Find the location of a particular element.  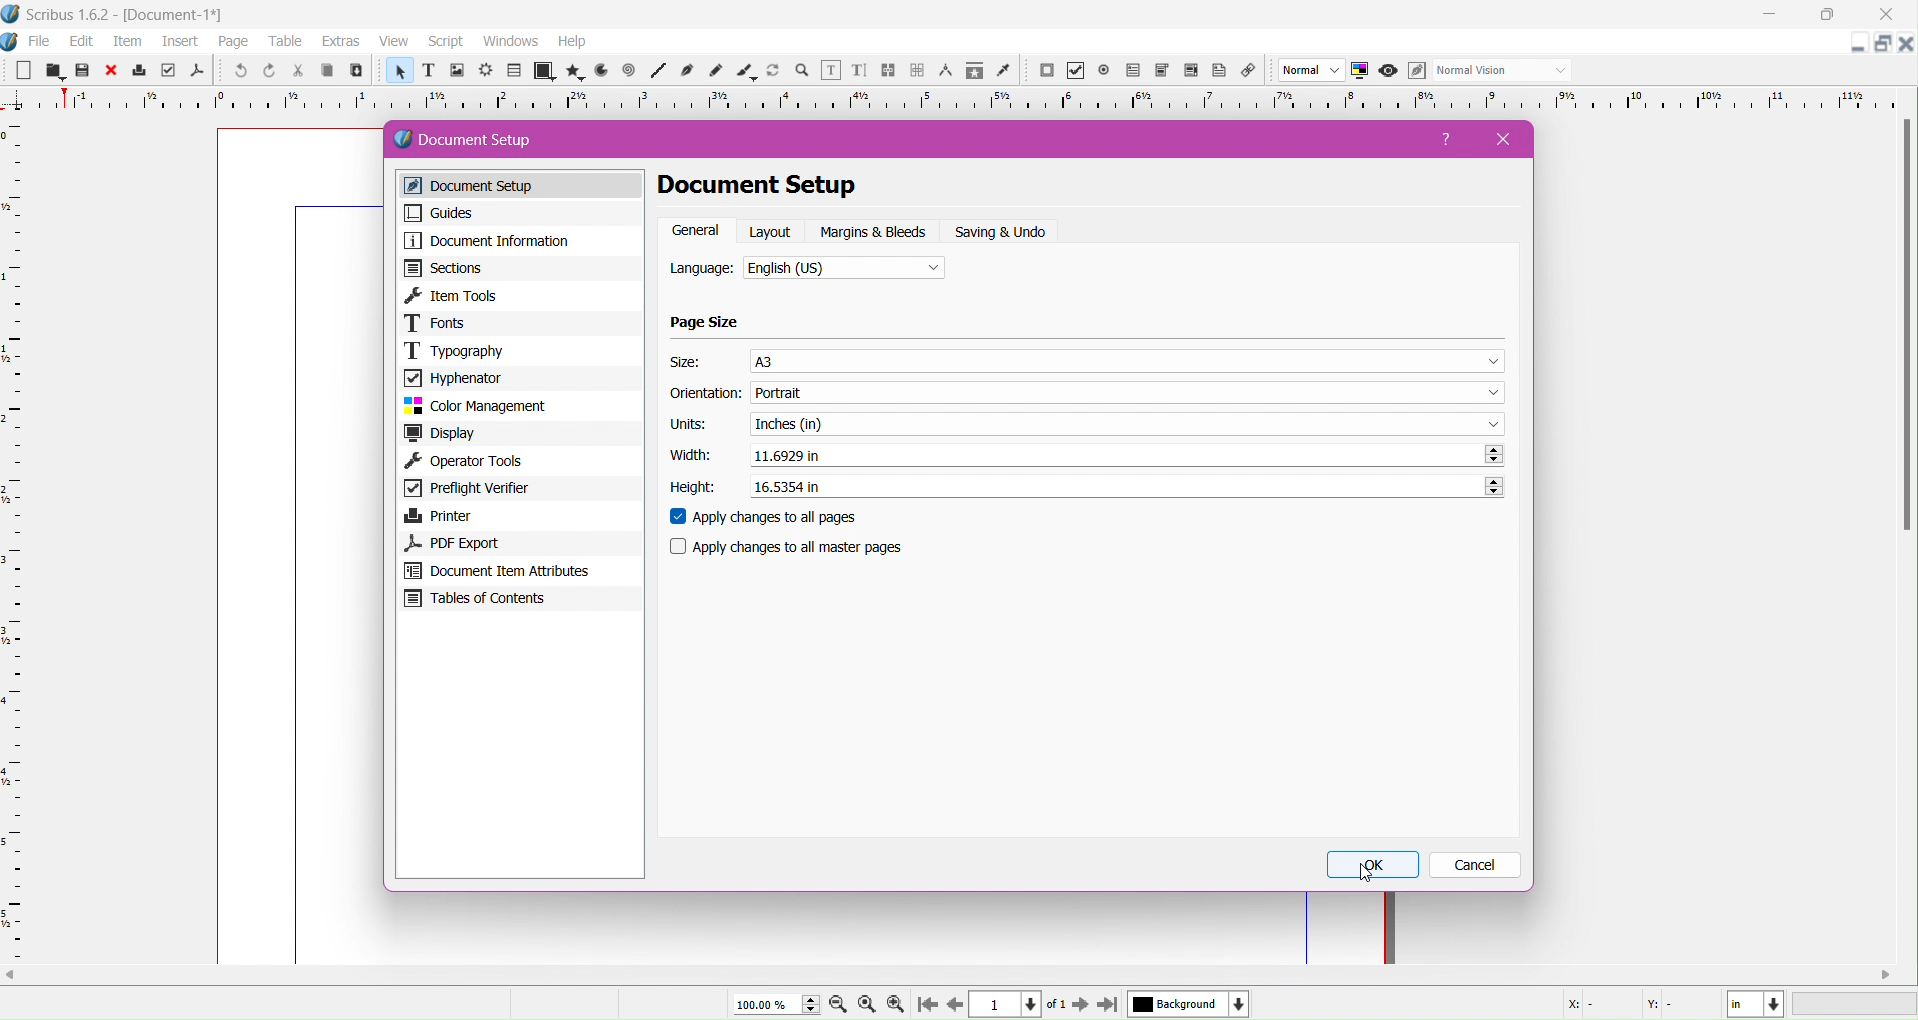

undo is located at coordinates (238, 72).